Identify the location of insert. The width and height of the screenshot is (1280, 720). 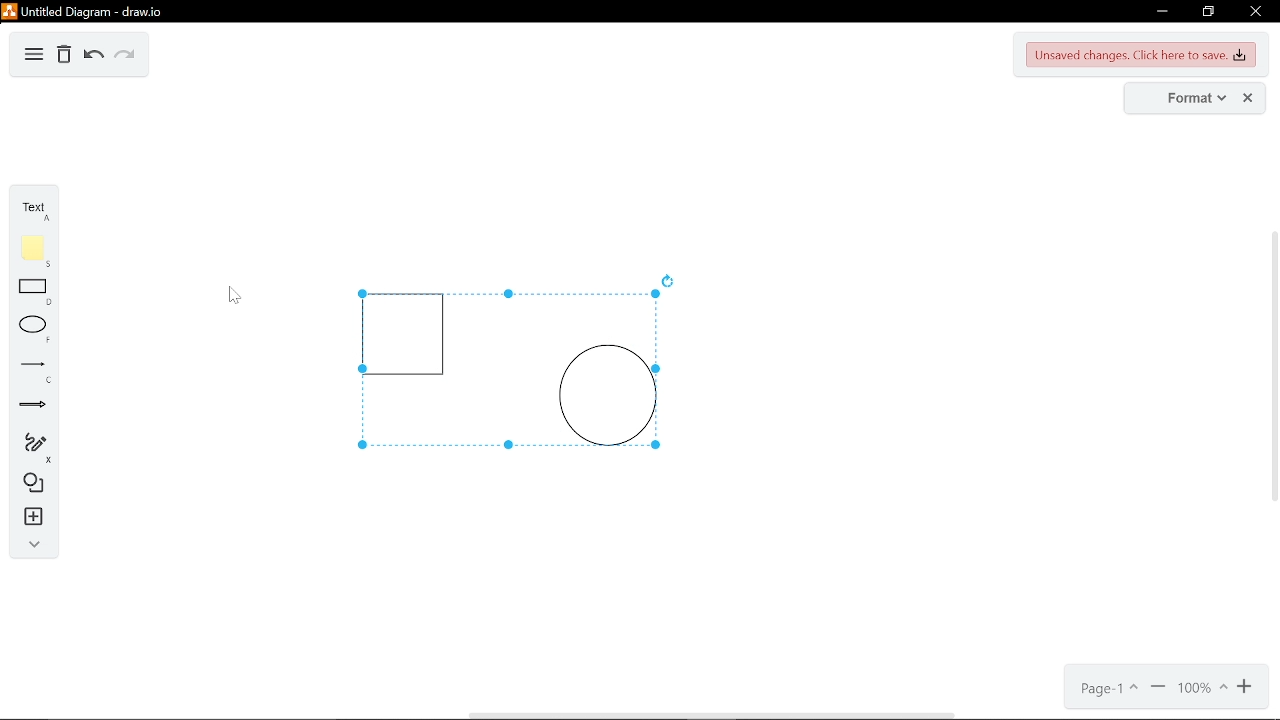
(28, 518).